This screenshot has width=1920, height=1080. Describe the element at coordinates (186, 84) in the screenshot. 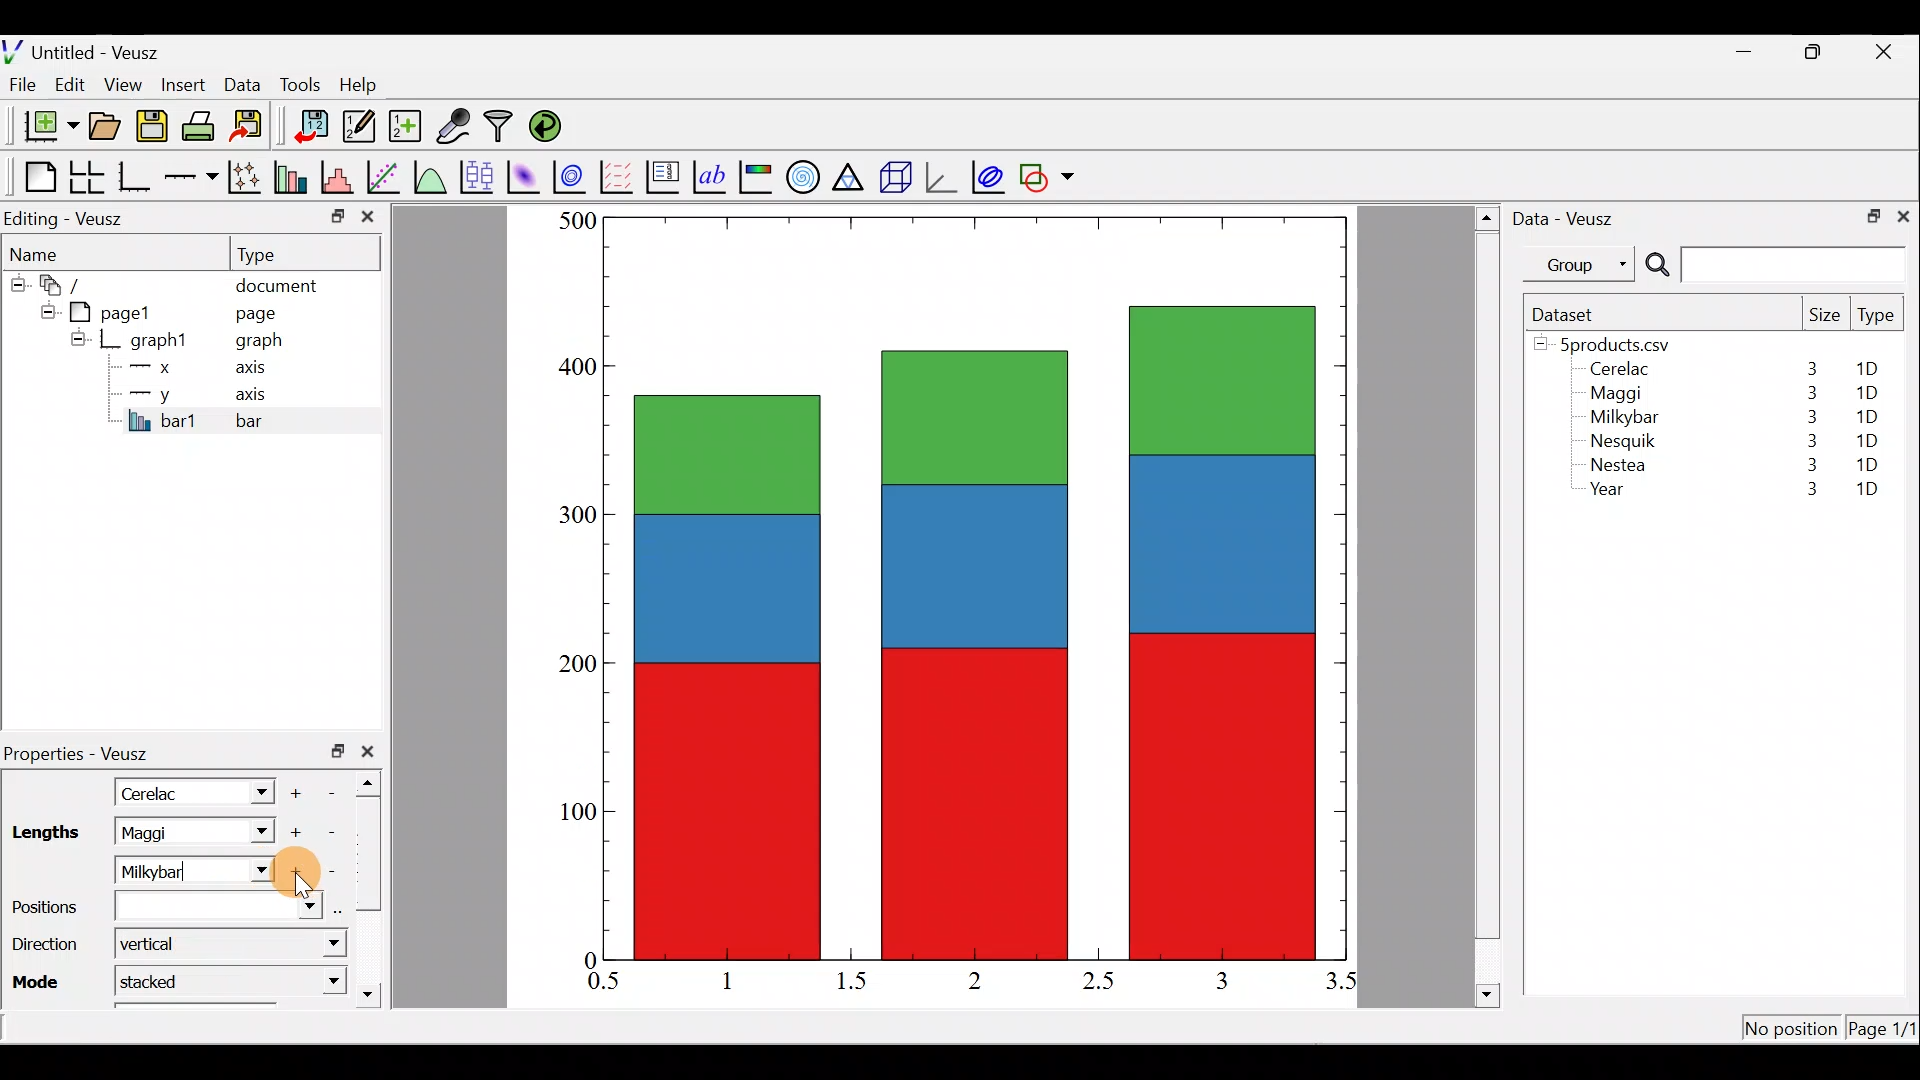

I see `Insert` at that location.